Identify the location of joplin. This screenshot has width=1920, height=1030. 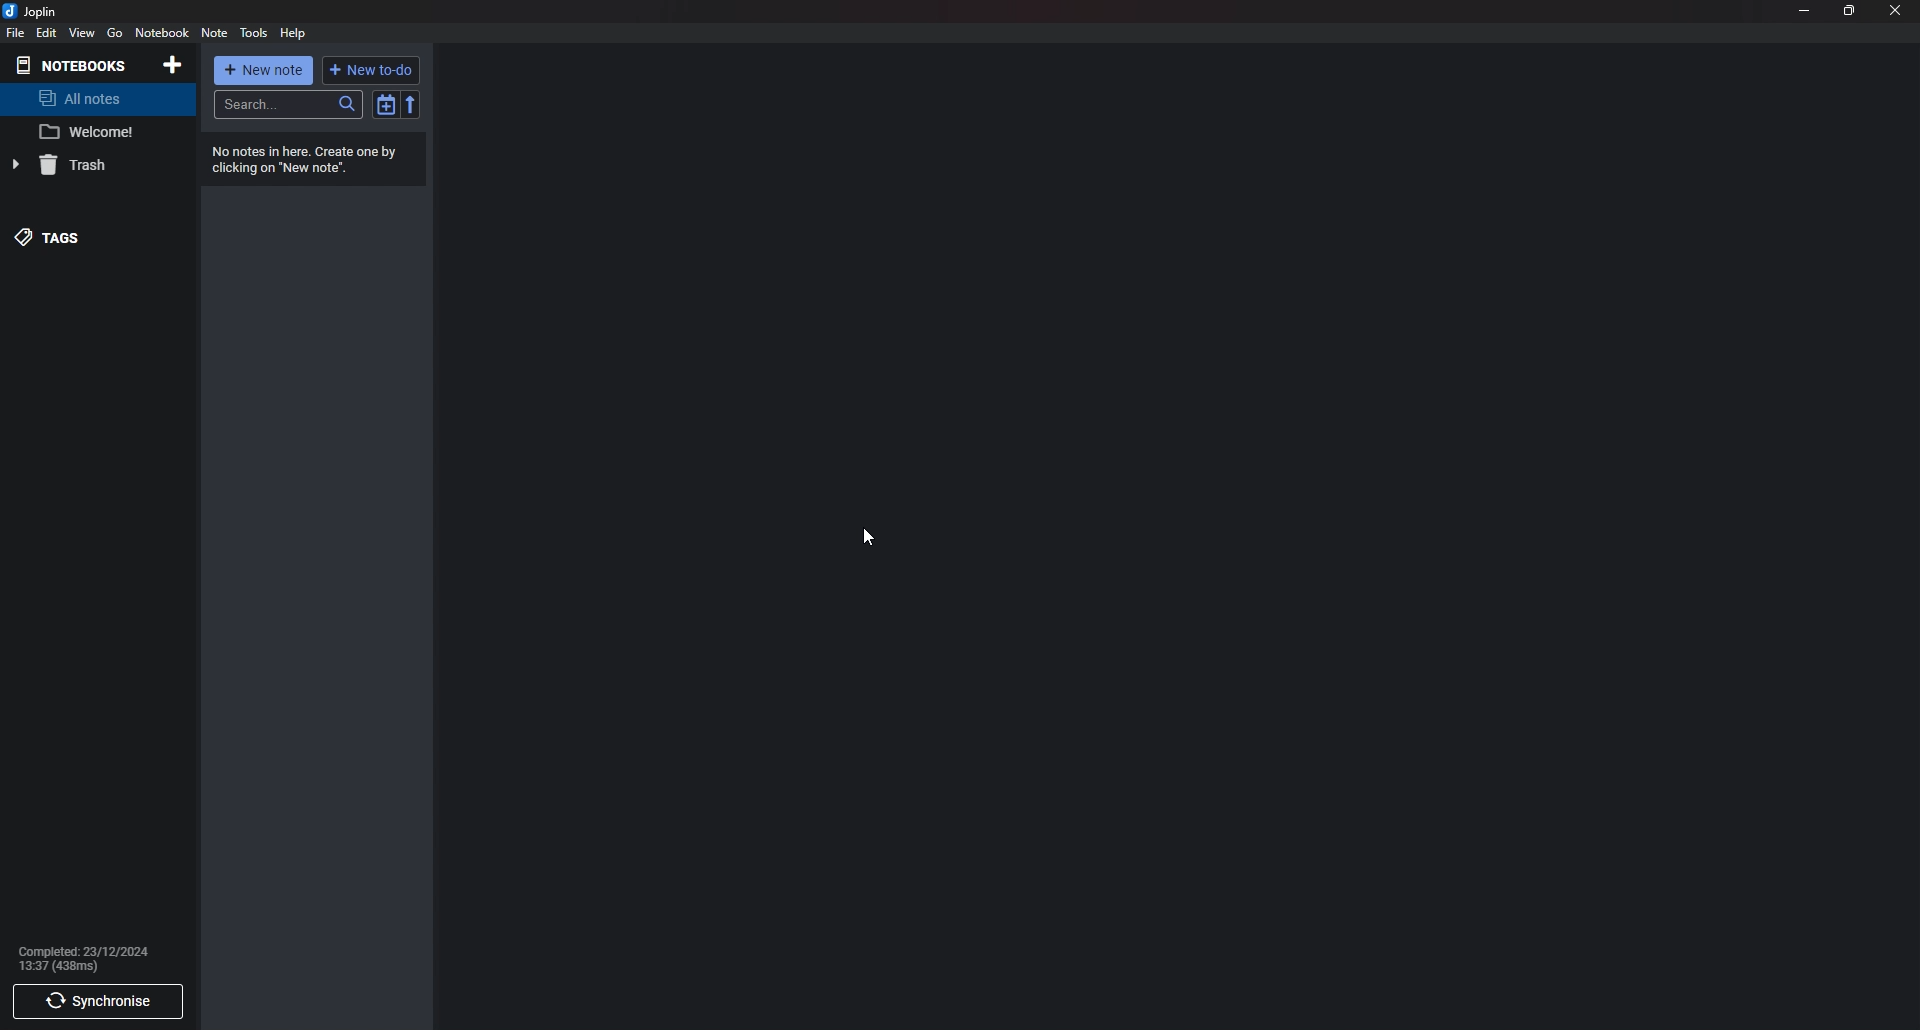
(35, 11).